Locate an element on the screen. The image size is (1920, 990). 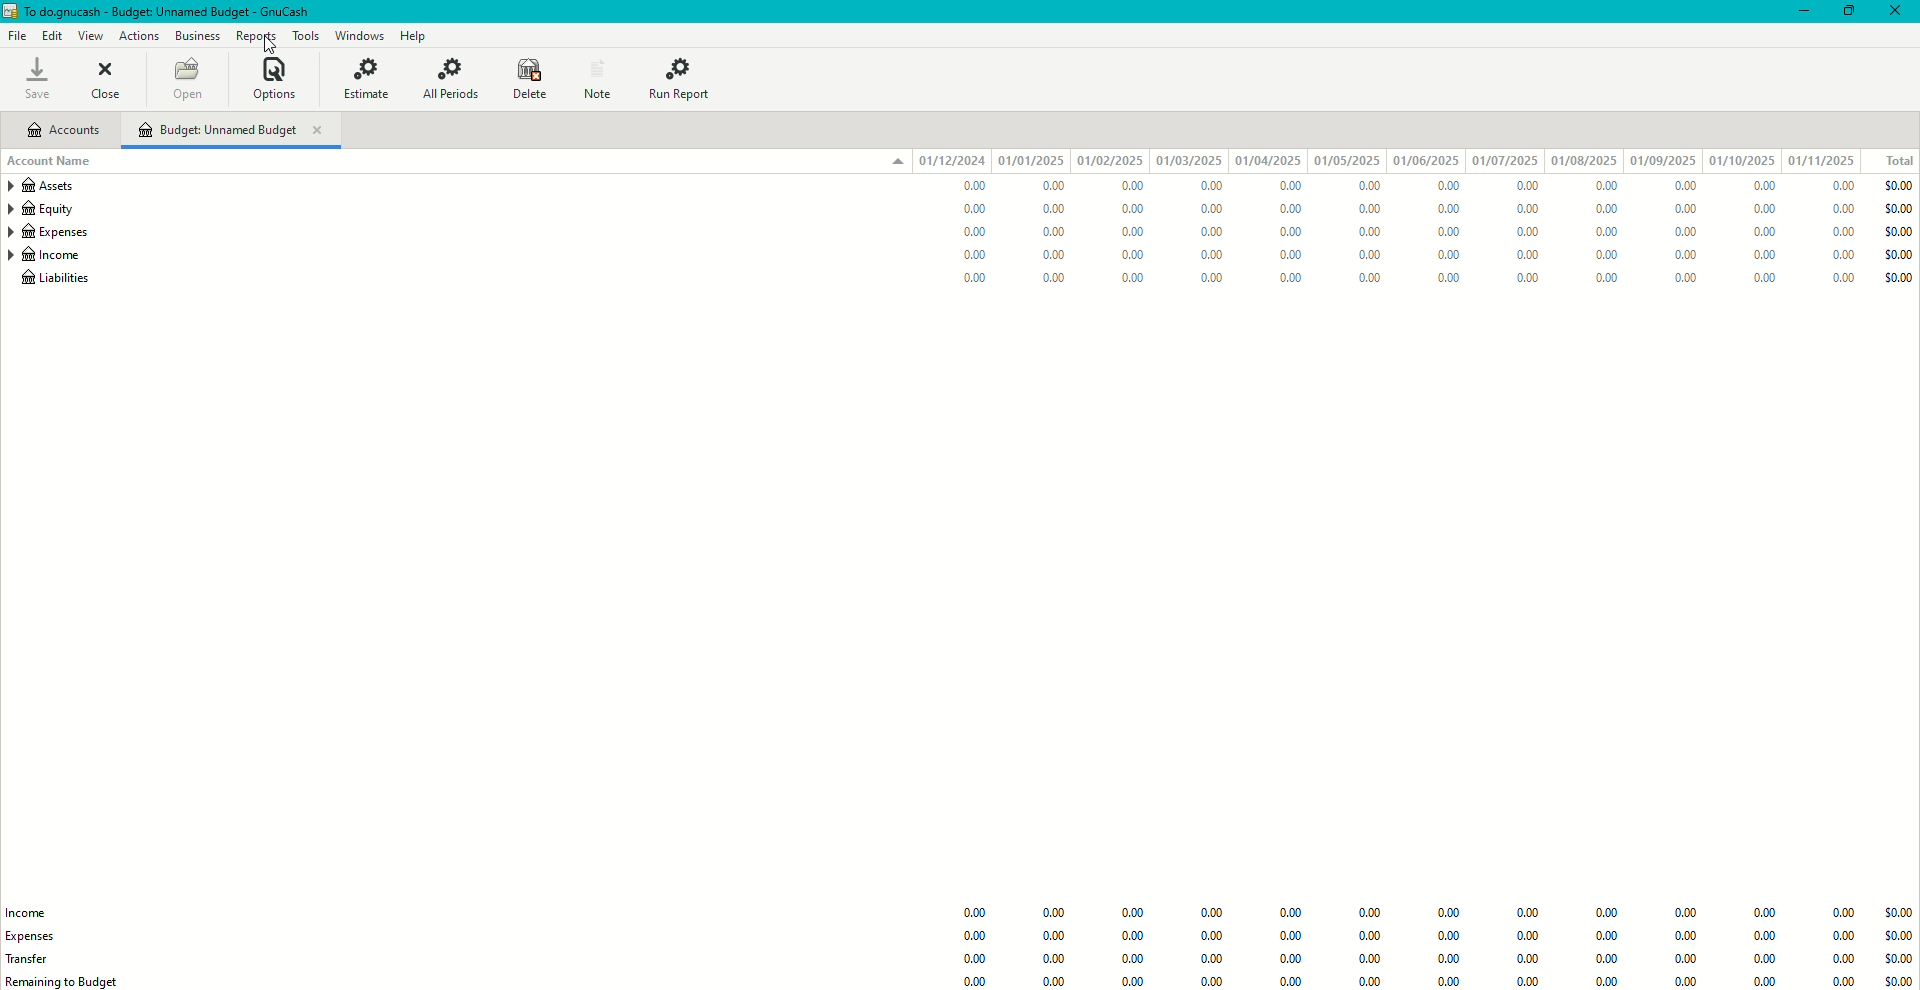
$0.00 is located at coordinates (1900, 209).